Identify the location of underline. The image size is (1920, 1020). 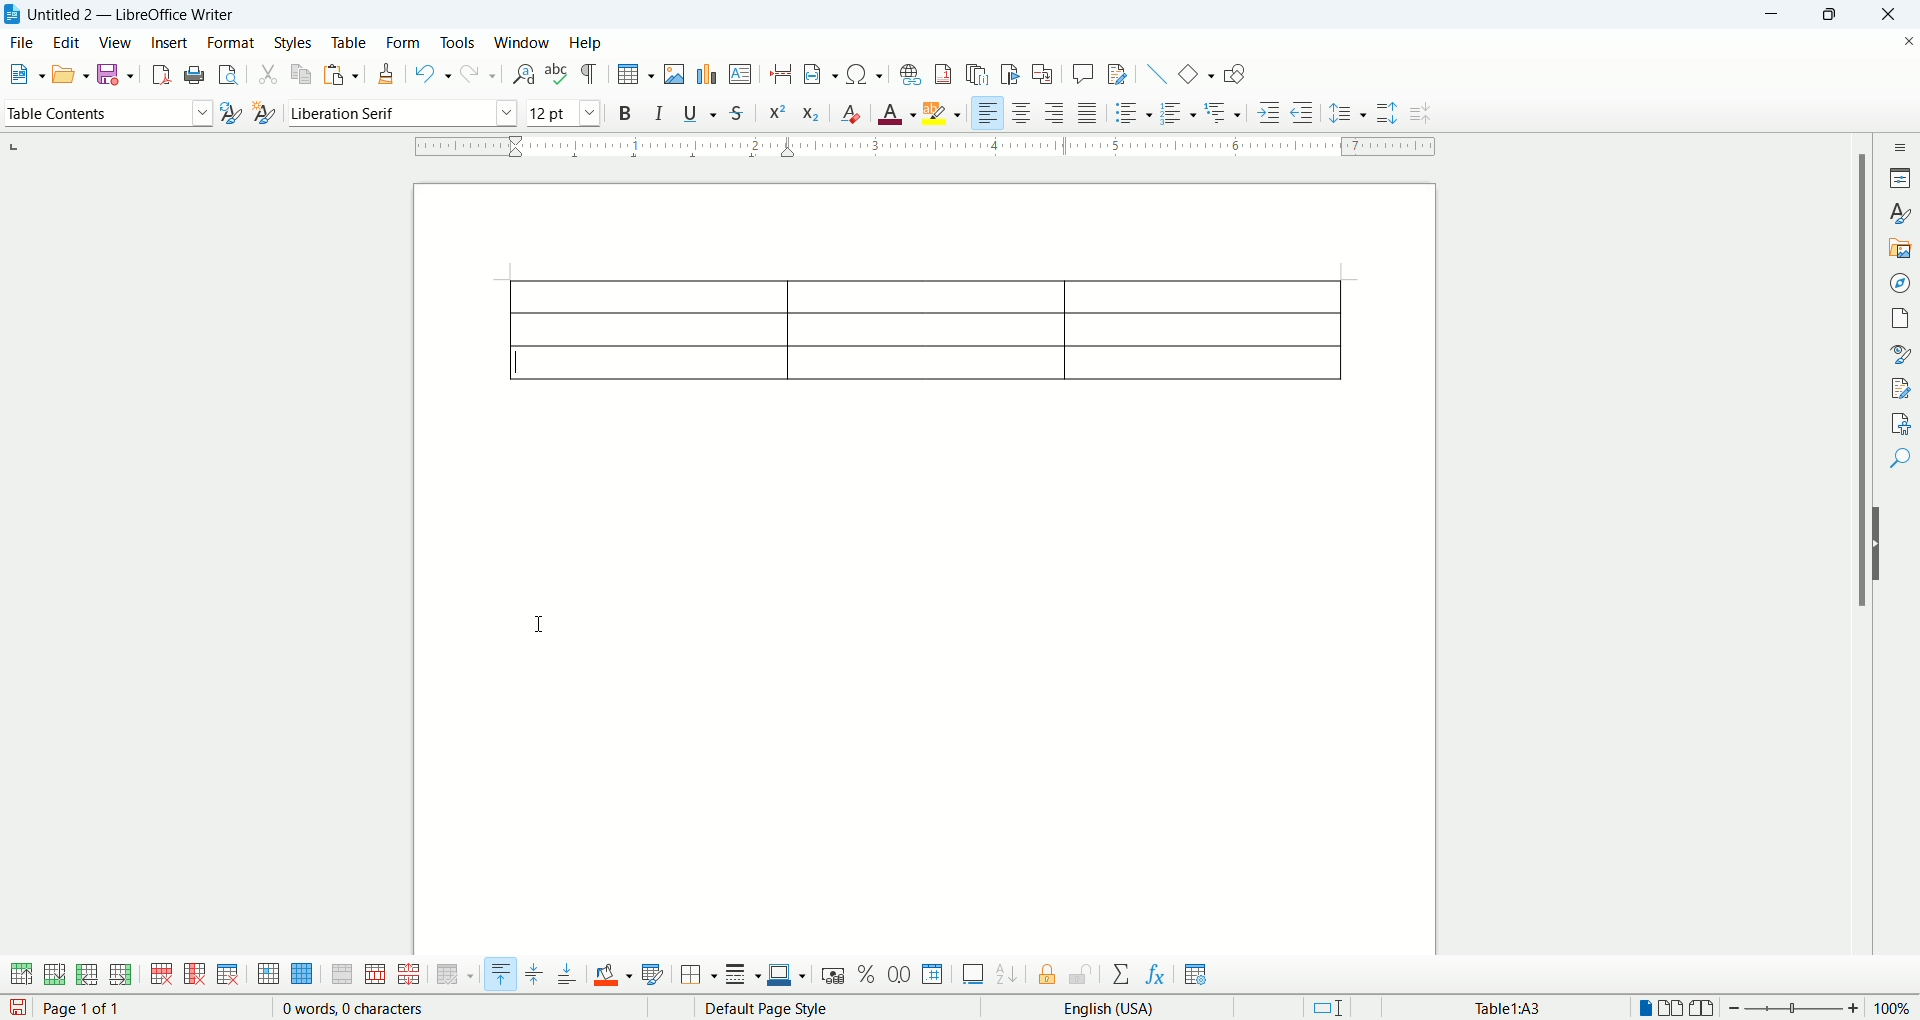
(695, 114).